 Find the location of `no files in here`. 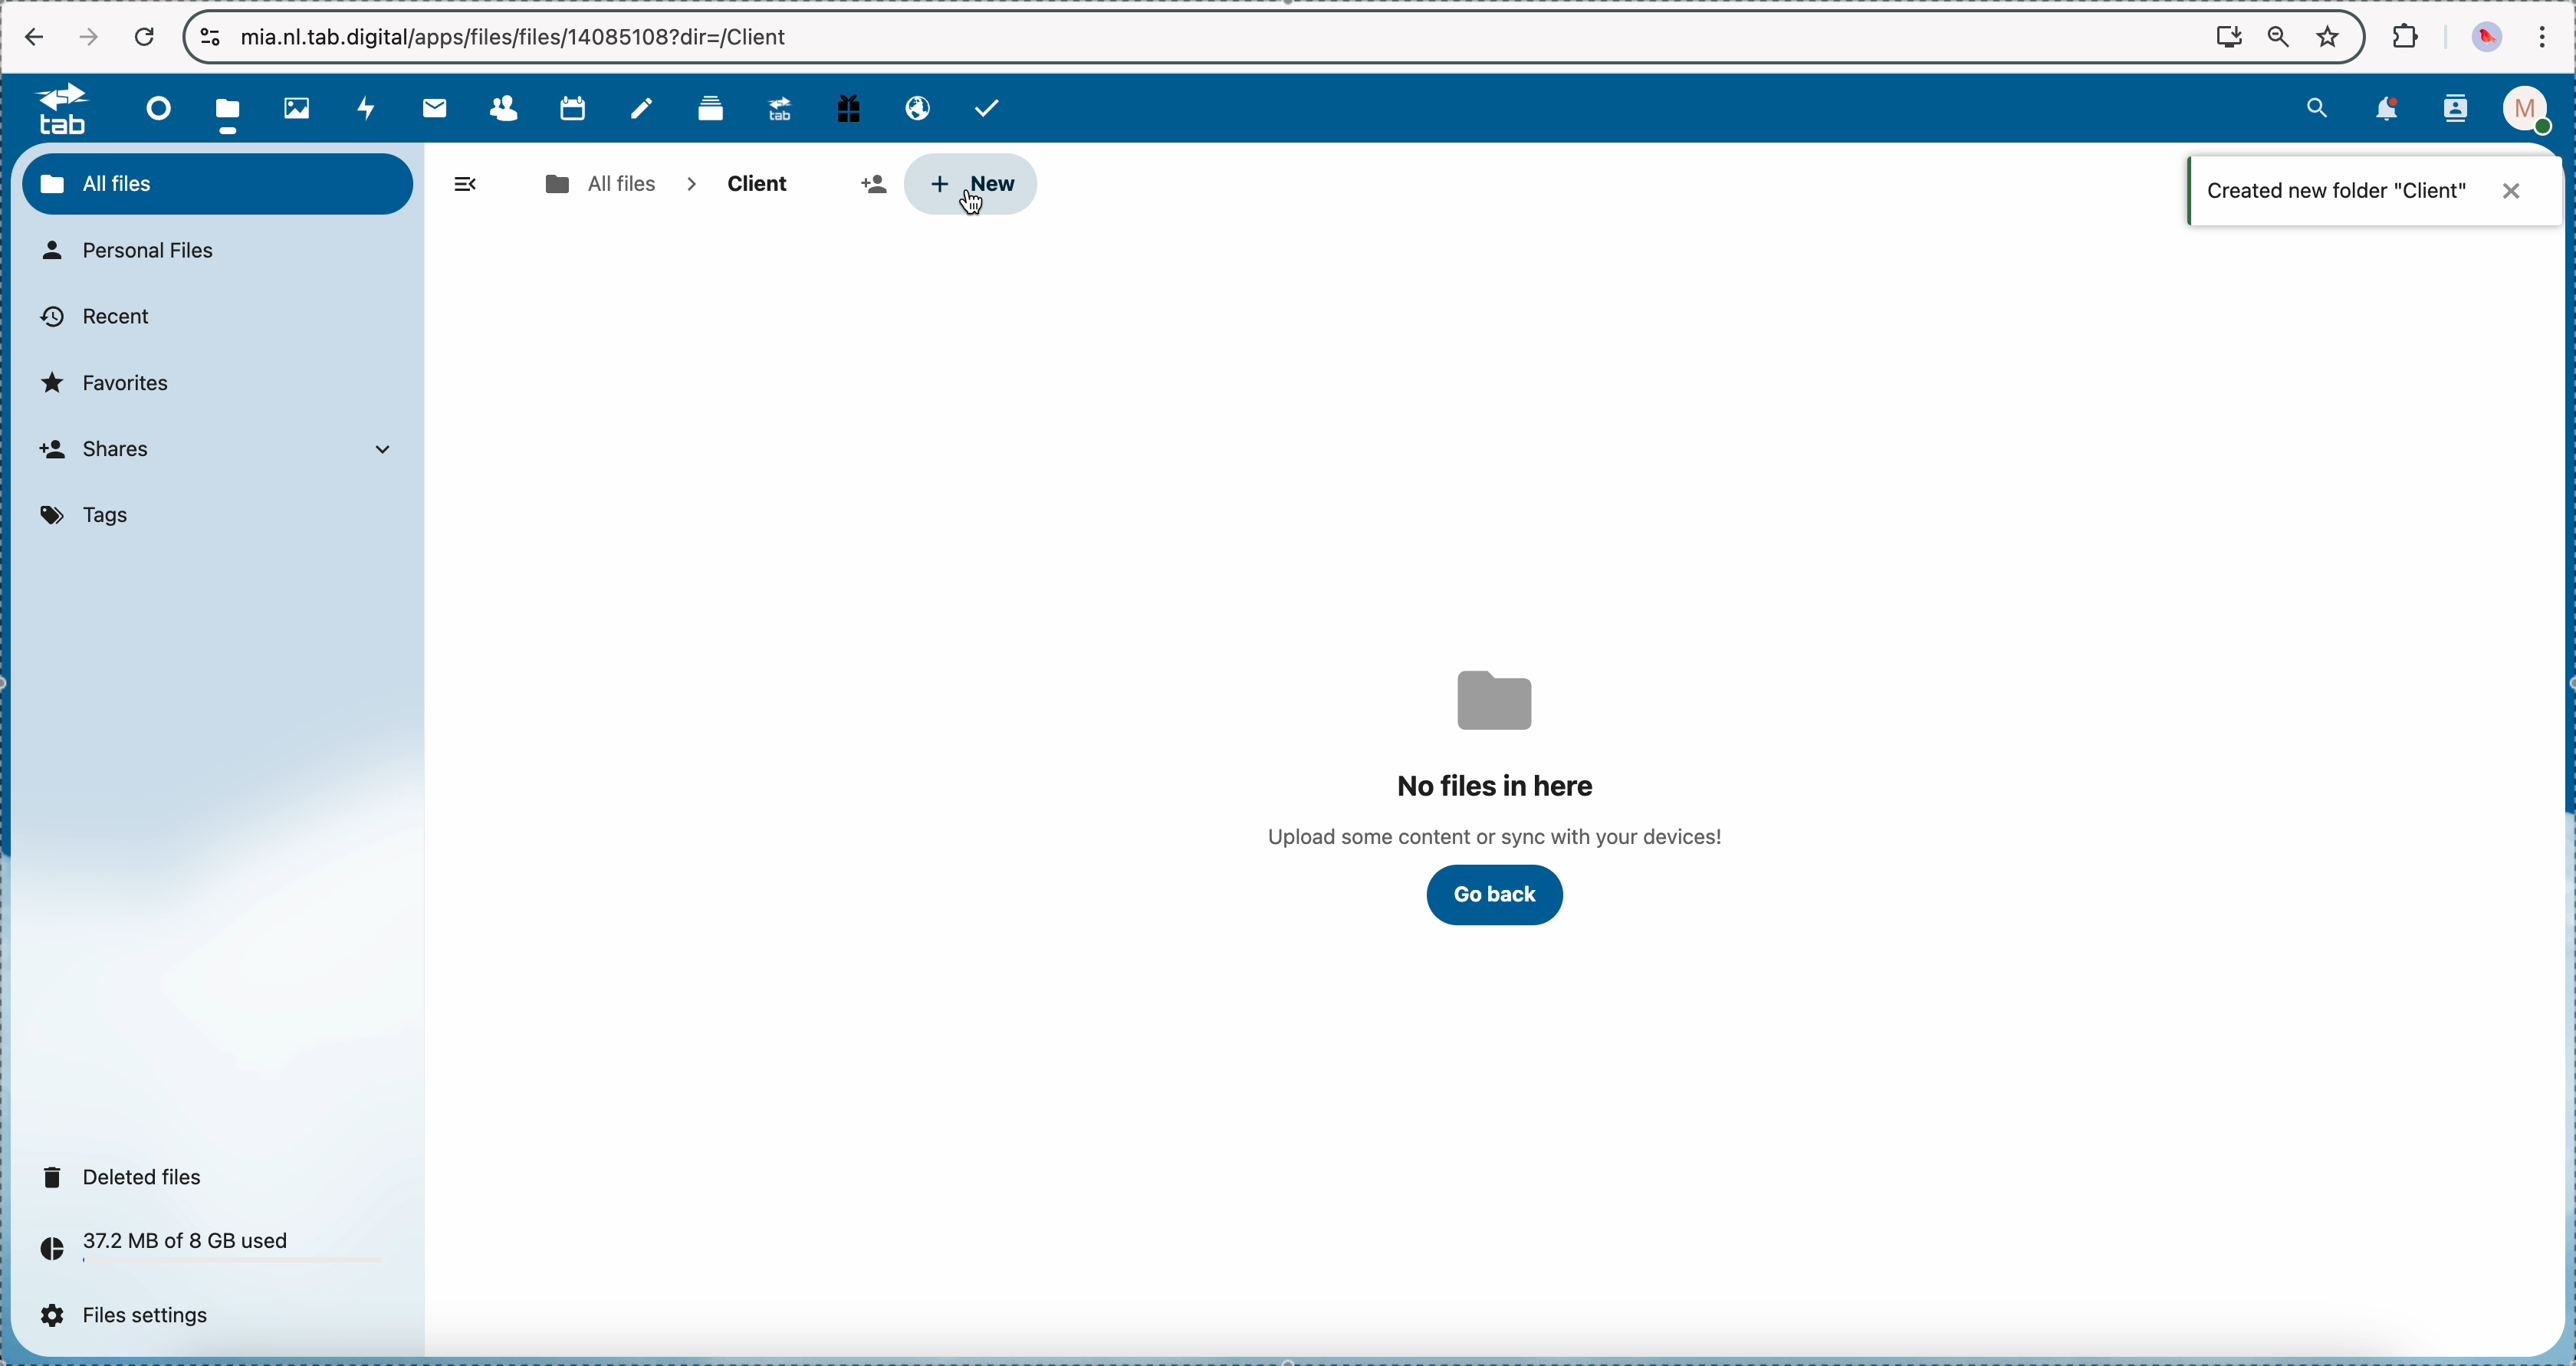

no files in here is located at coordinates (1499, 758).